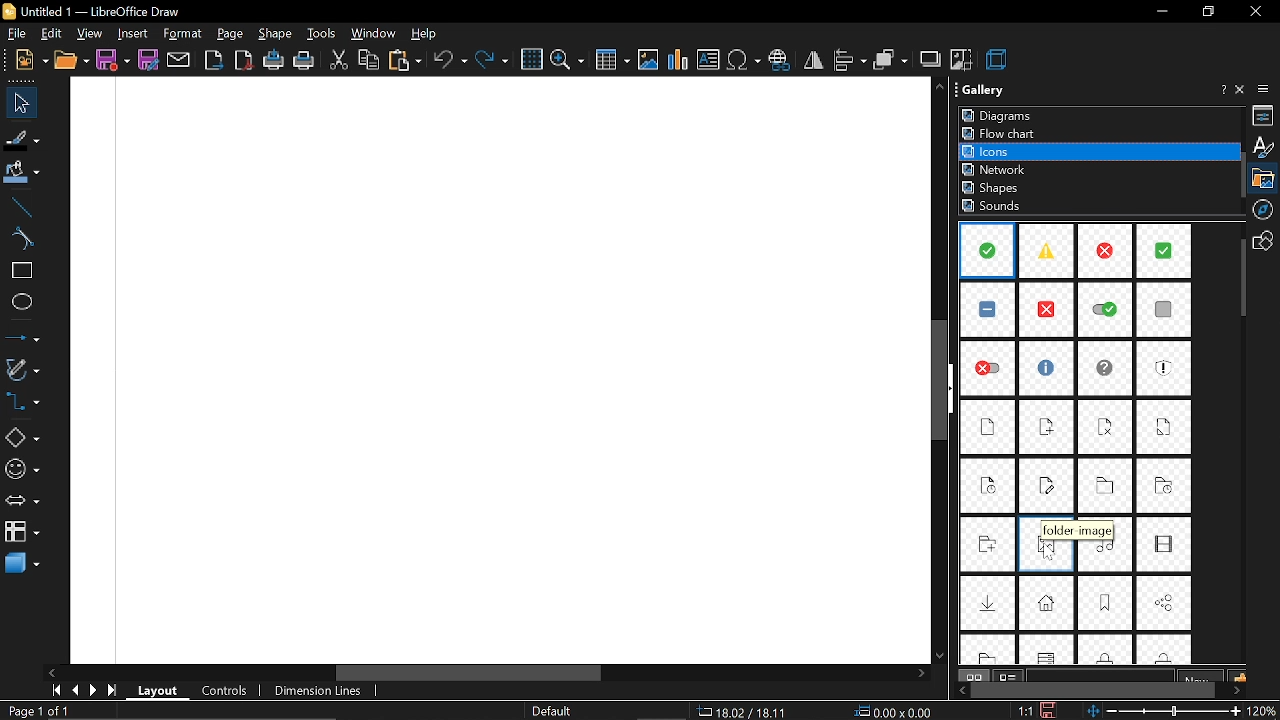 The image size is (1280, 720). Describe the element at coordinates (567, 61) in the screenshot. I see `zoom` at that location.